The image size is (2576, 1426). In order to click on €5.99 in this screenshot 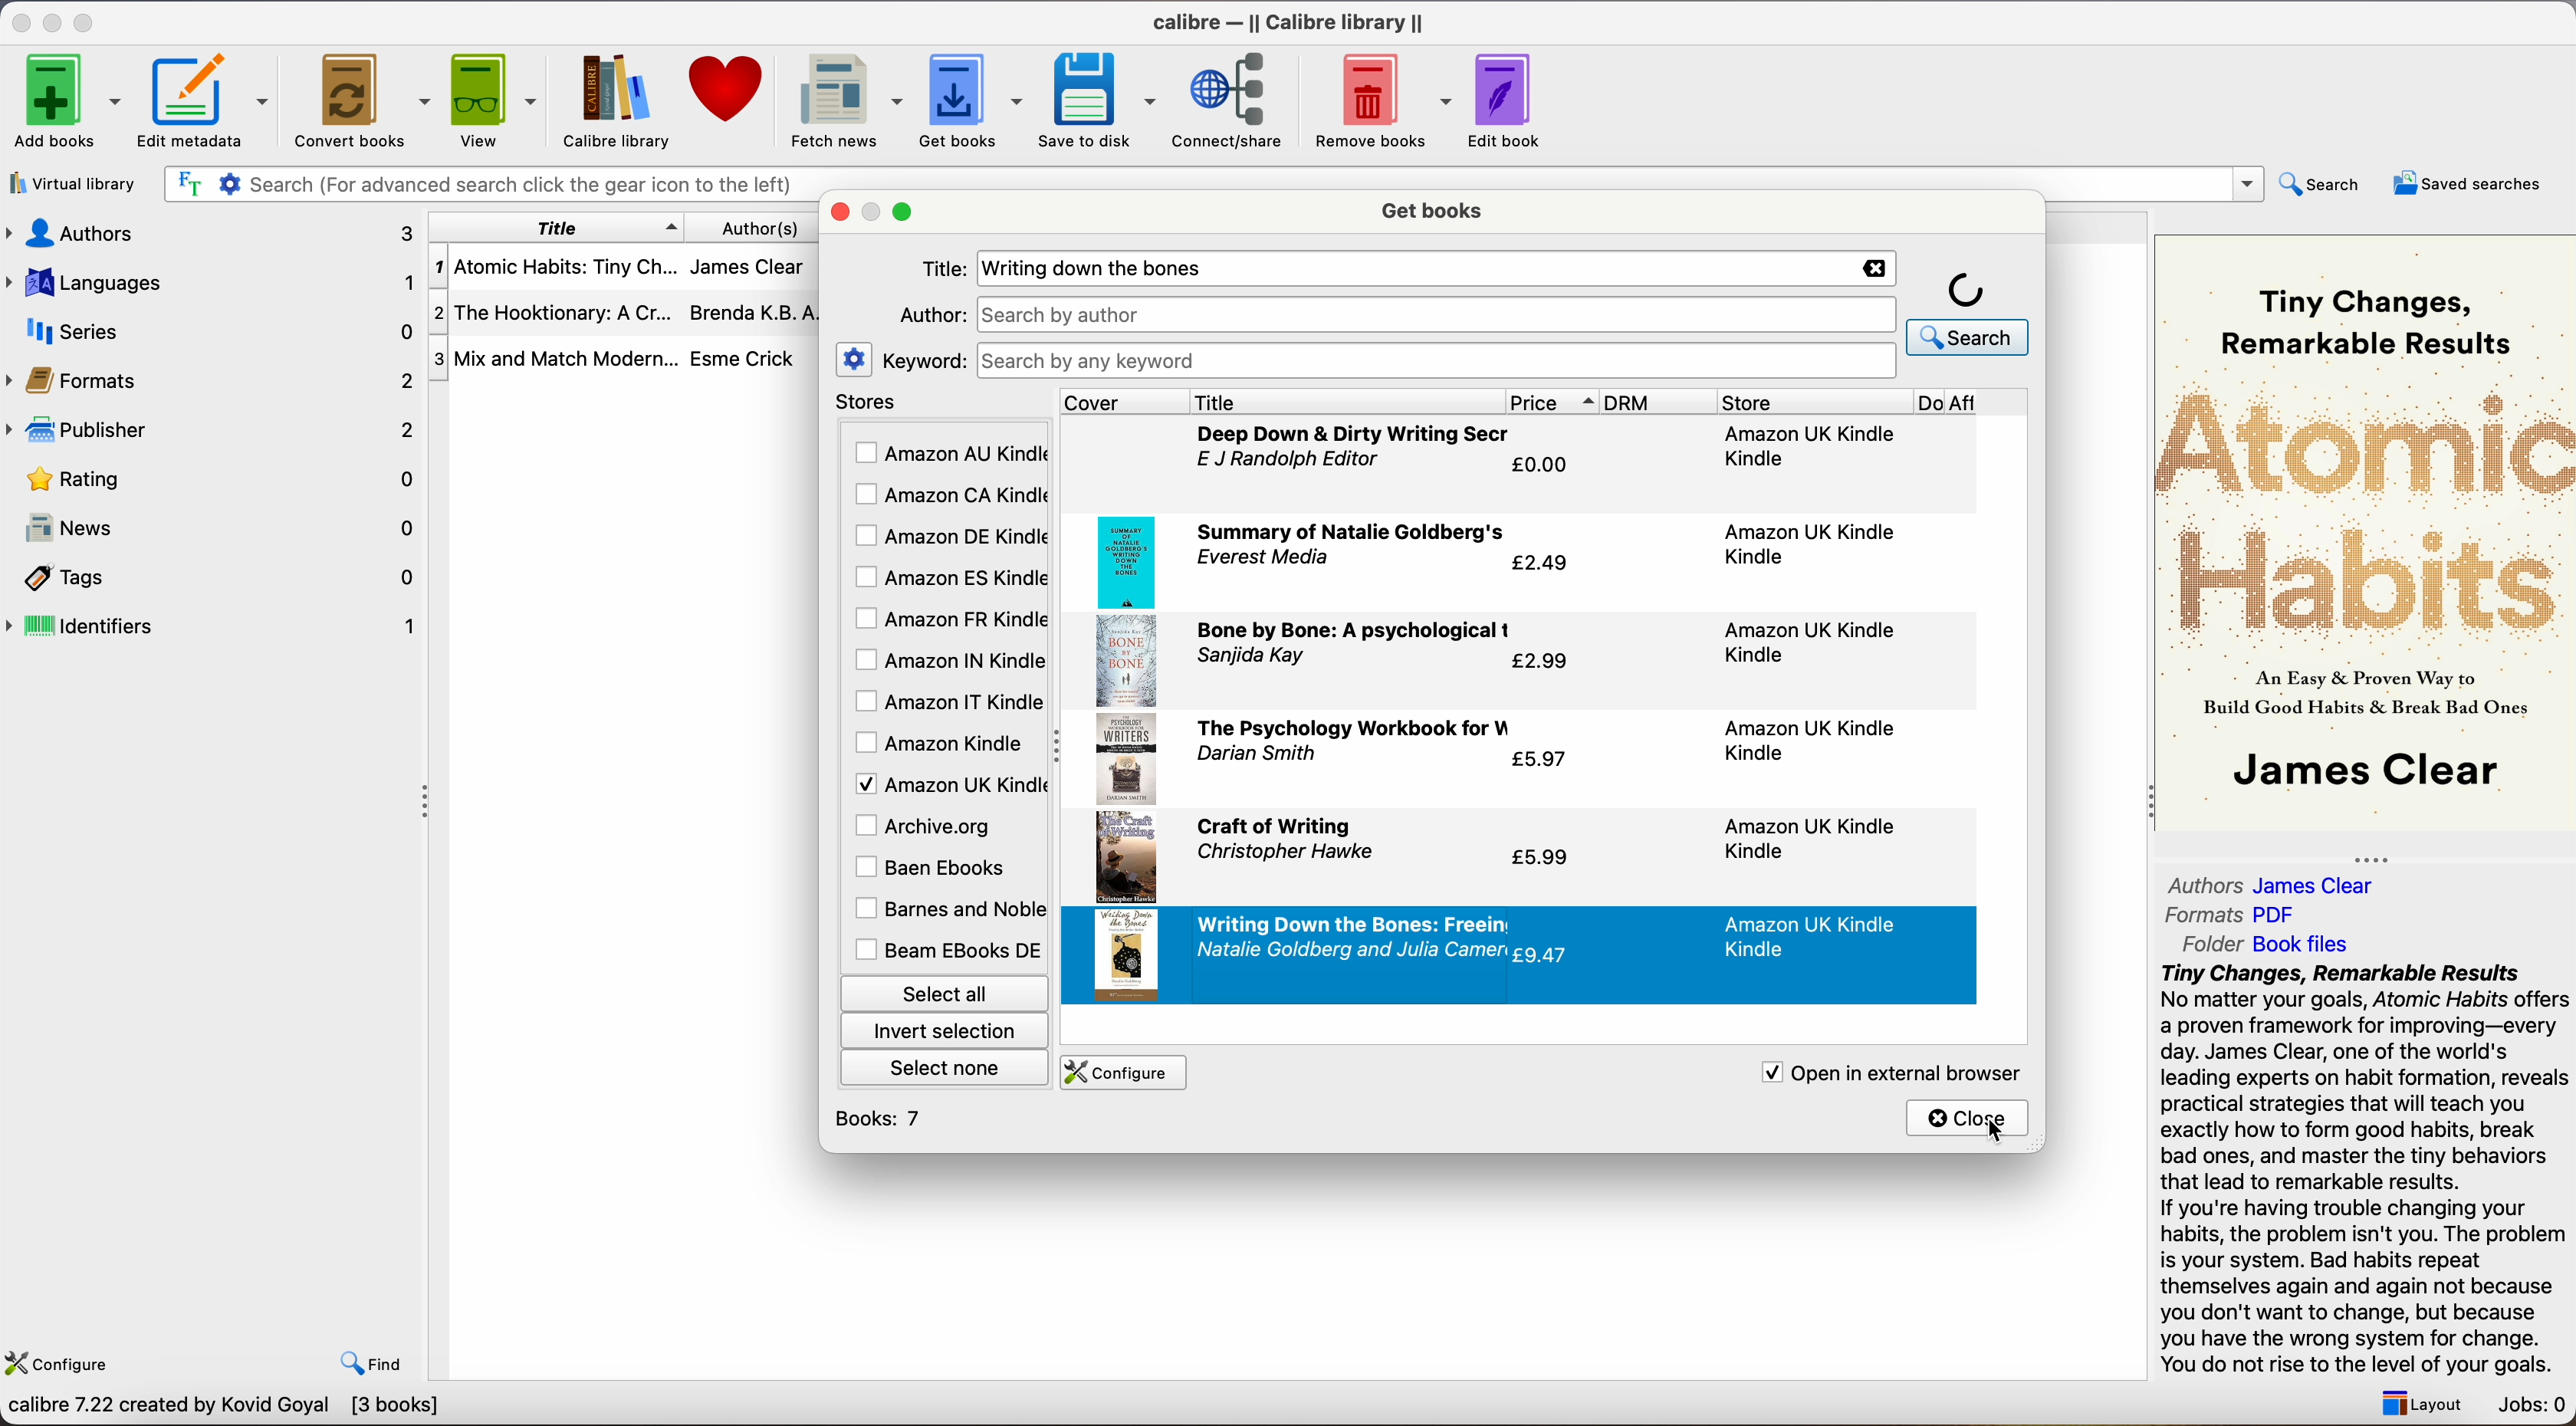, I will do `click(1540, 861)`.